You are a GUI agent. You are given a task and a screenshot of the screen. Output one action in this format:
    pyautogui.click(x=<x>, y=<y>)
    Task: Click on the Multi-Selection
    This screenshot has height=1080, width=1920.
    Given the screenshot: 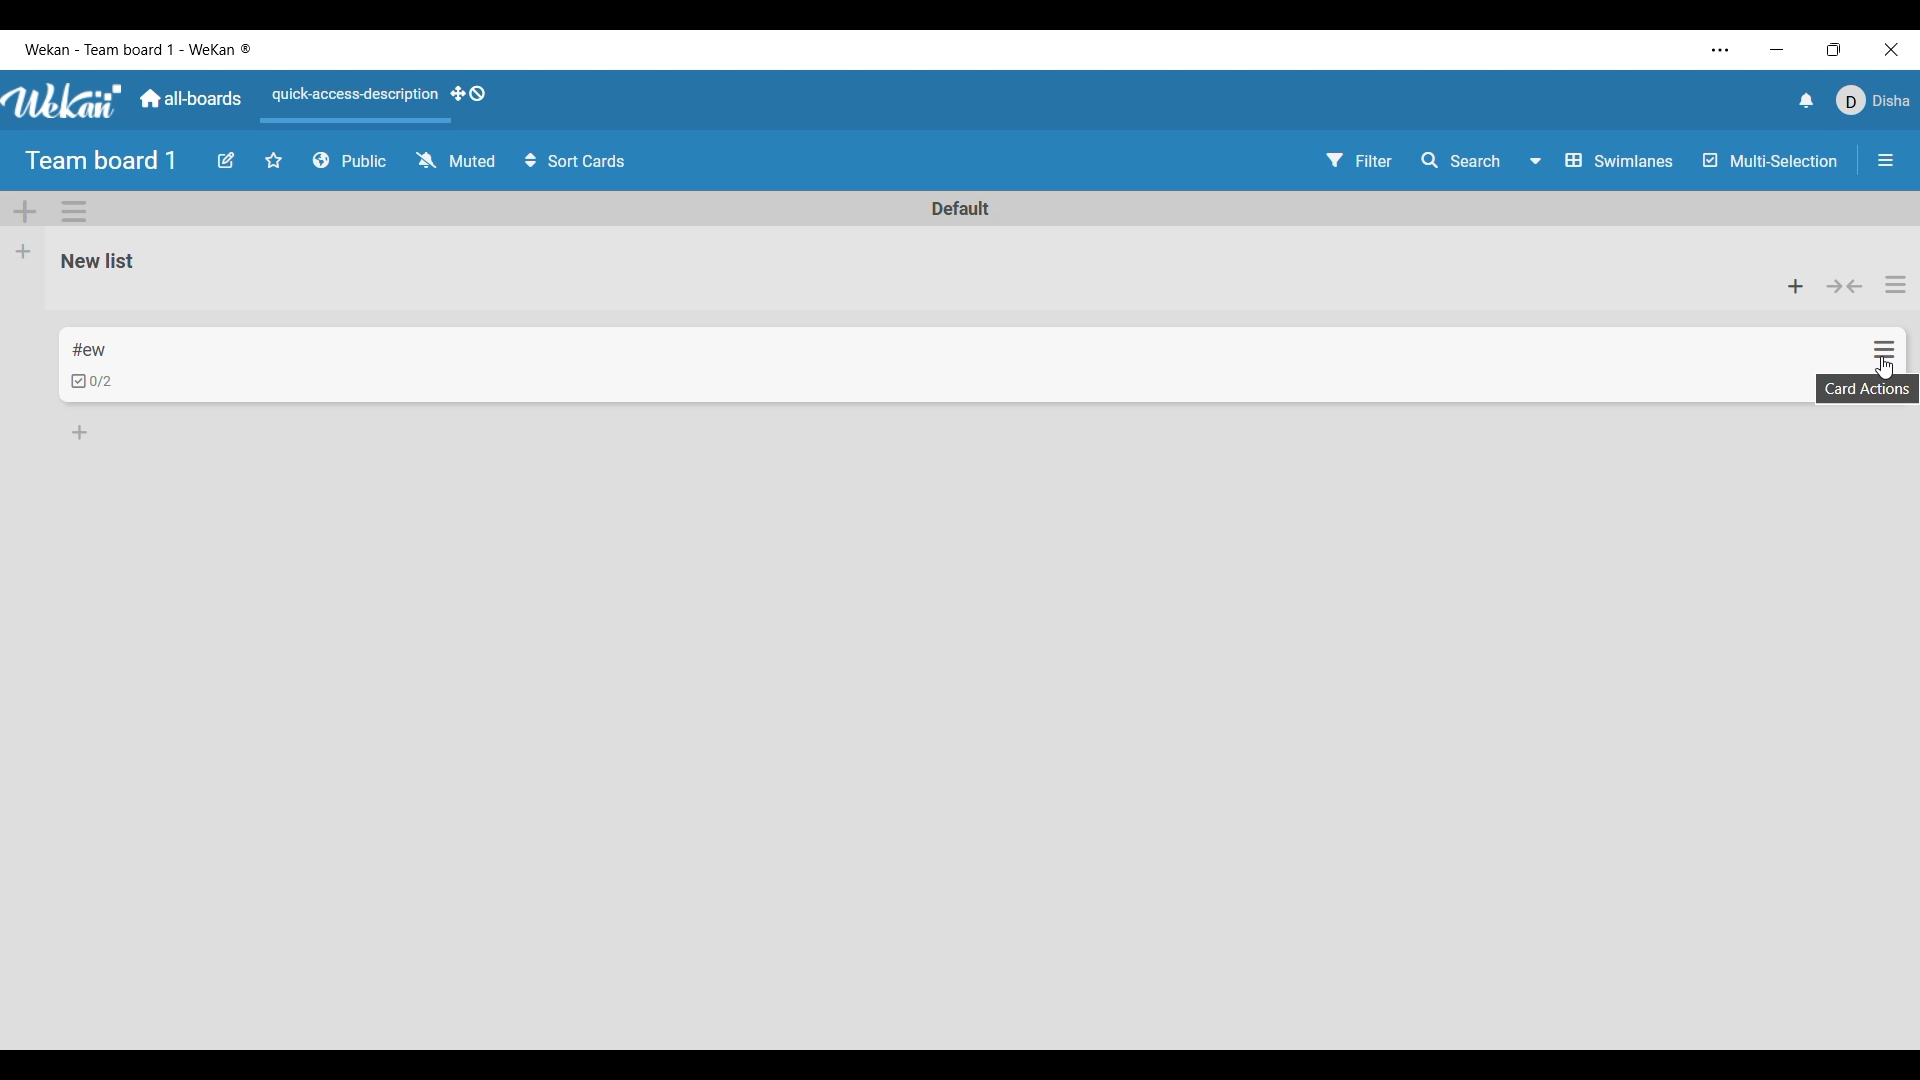 What is the action you would take?
    pyautogui.click(x=1772, y=161)
    